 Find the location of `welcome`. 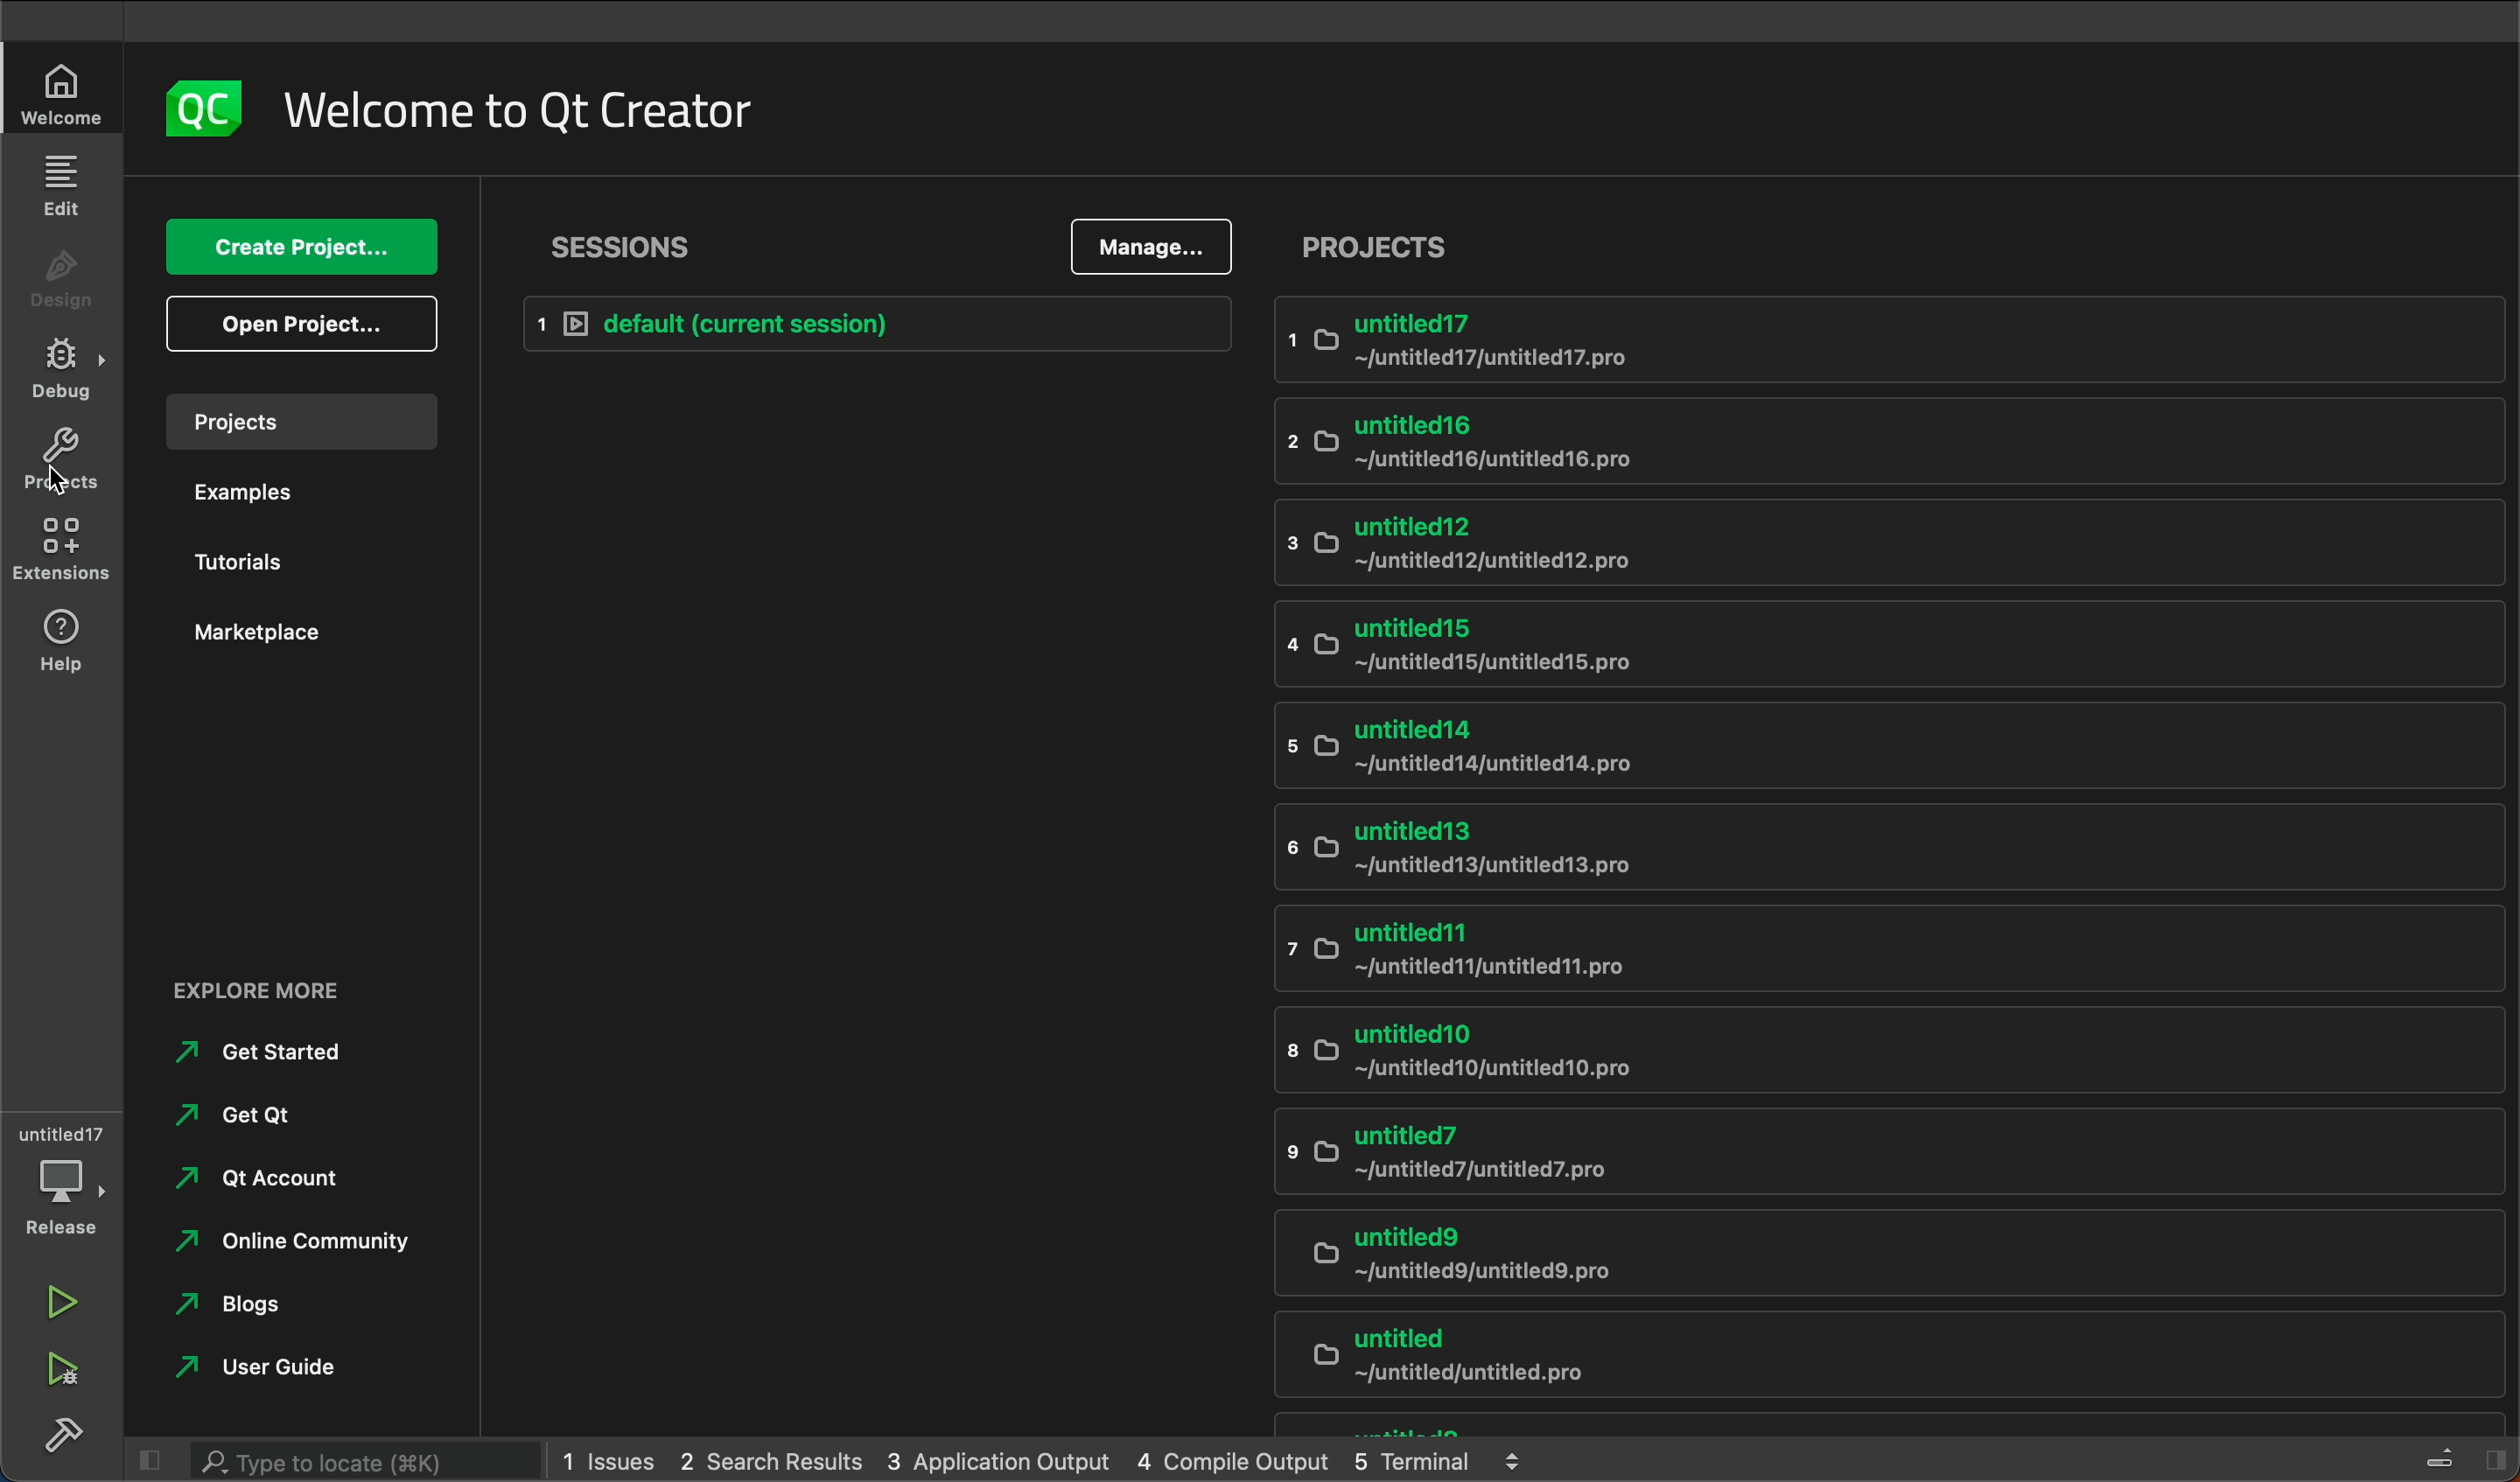

welcome is located at coordinates (59, 88).